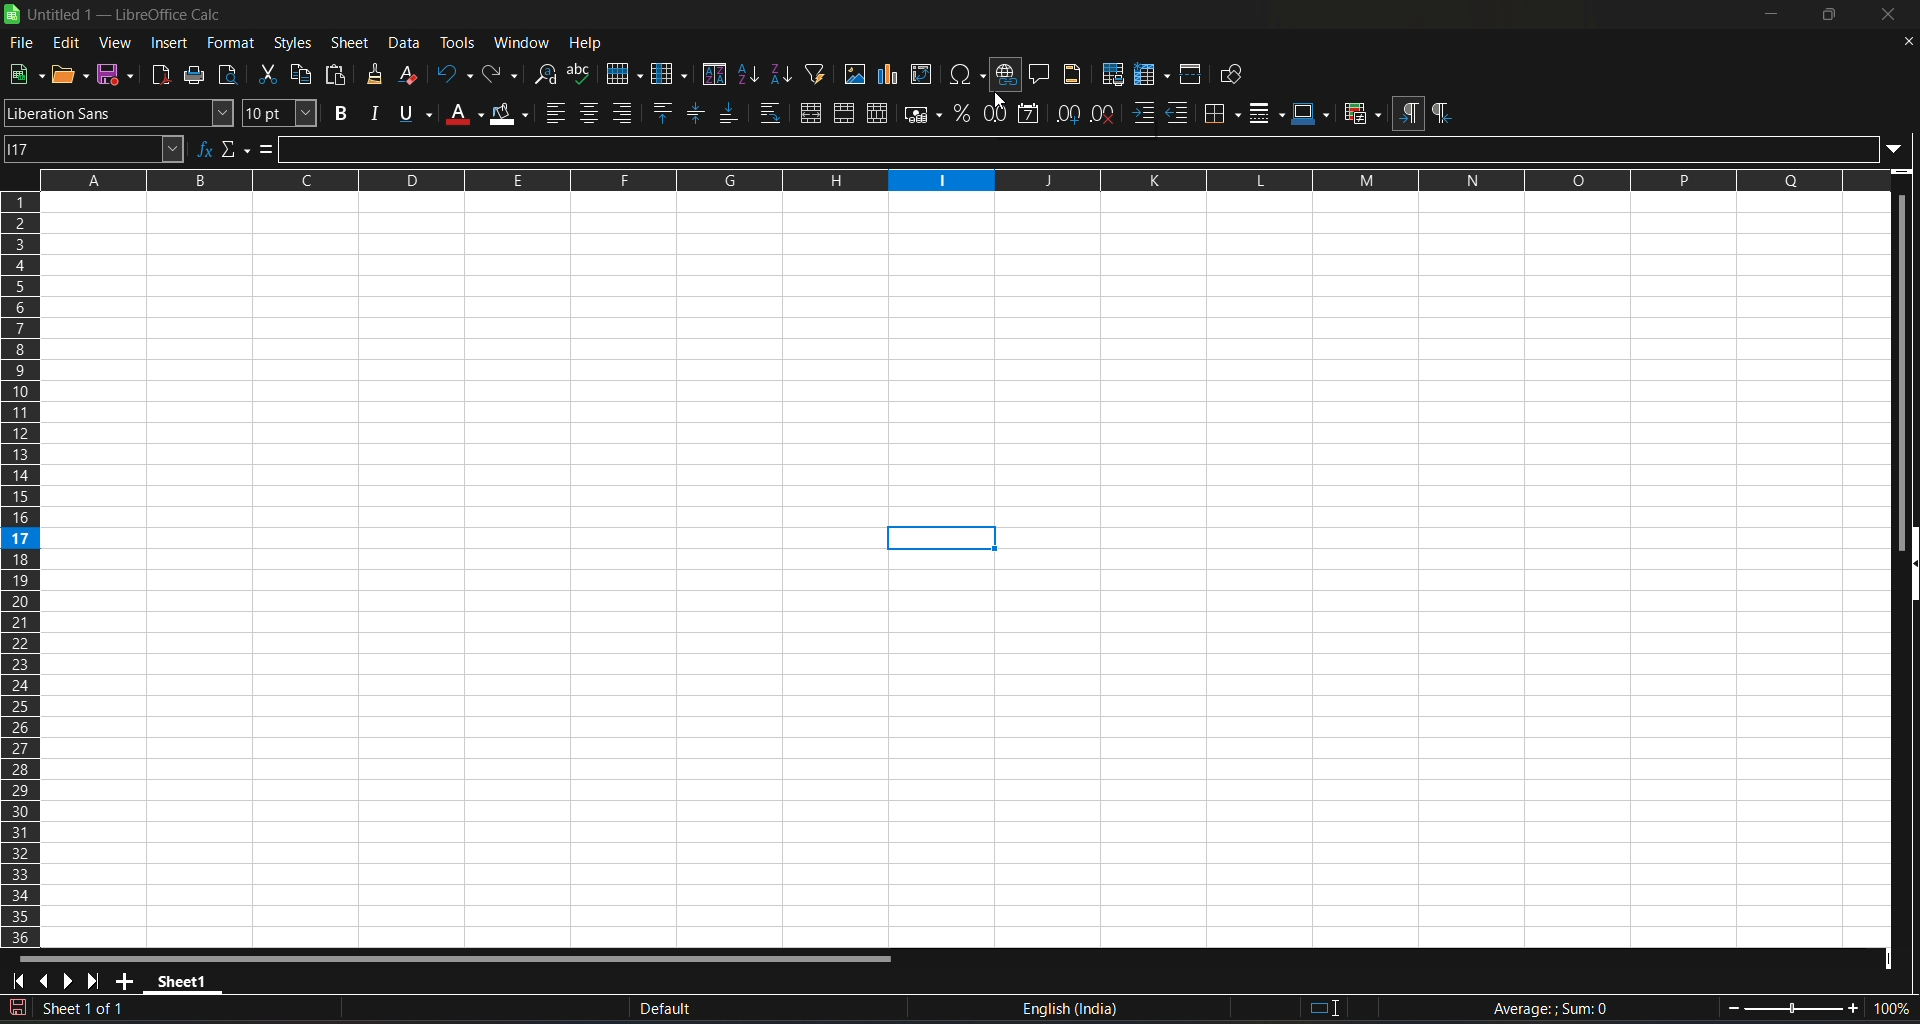 Image resolution: width=1920 pixels, height=1024 pixels. What do you see at coordinates (408, 43) in the screenshot?
I see `data` at bounding box center [408, 43].